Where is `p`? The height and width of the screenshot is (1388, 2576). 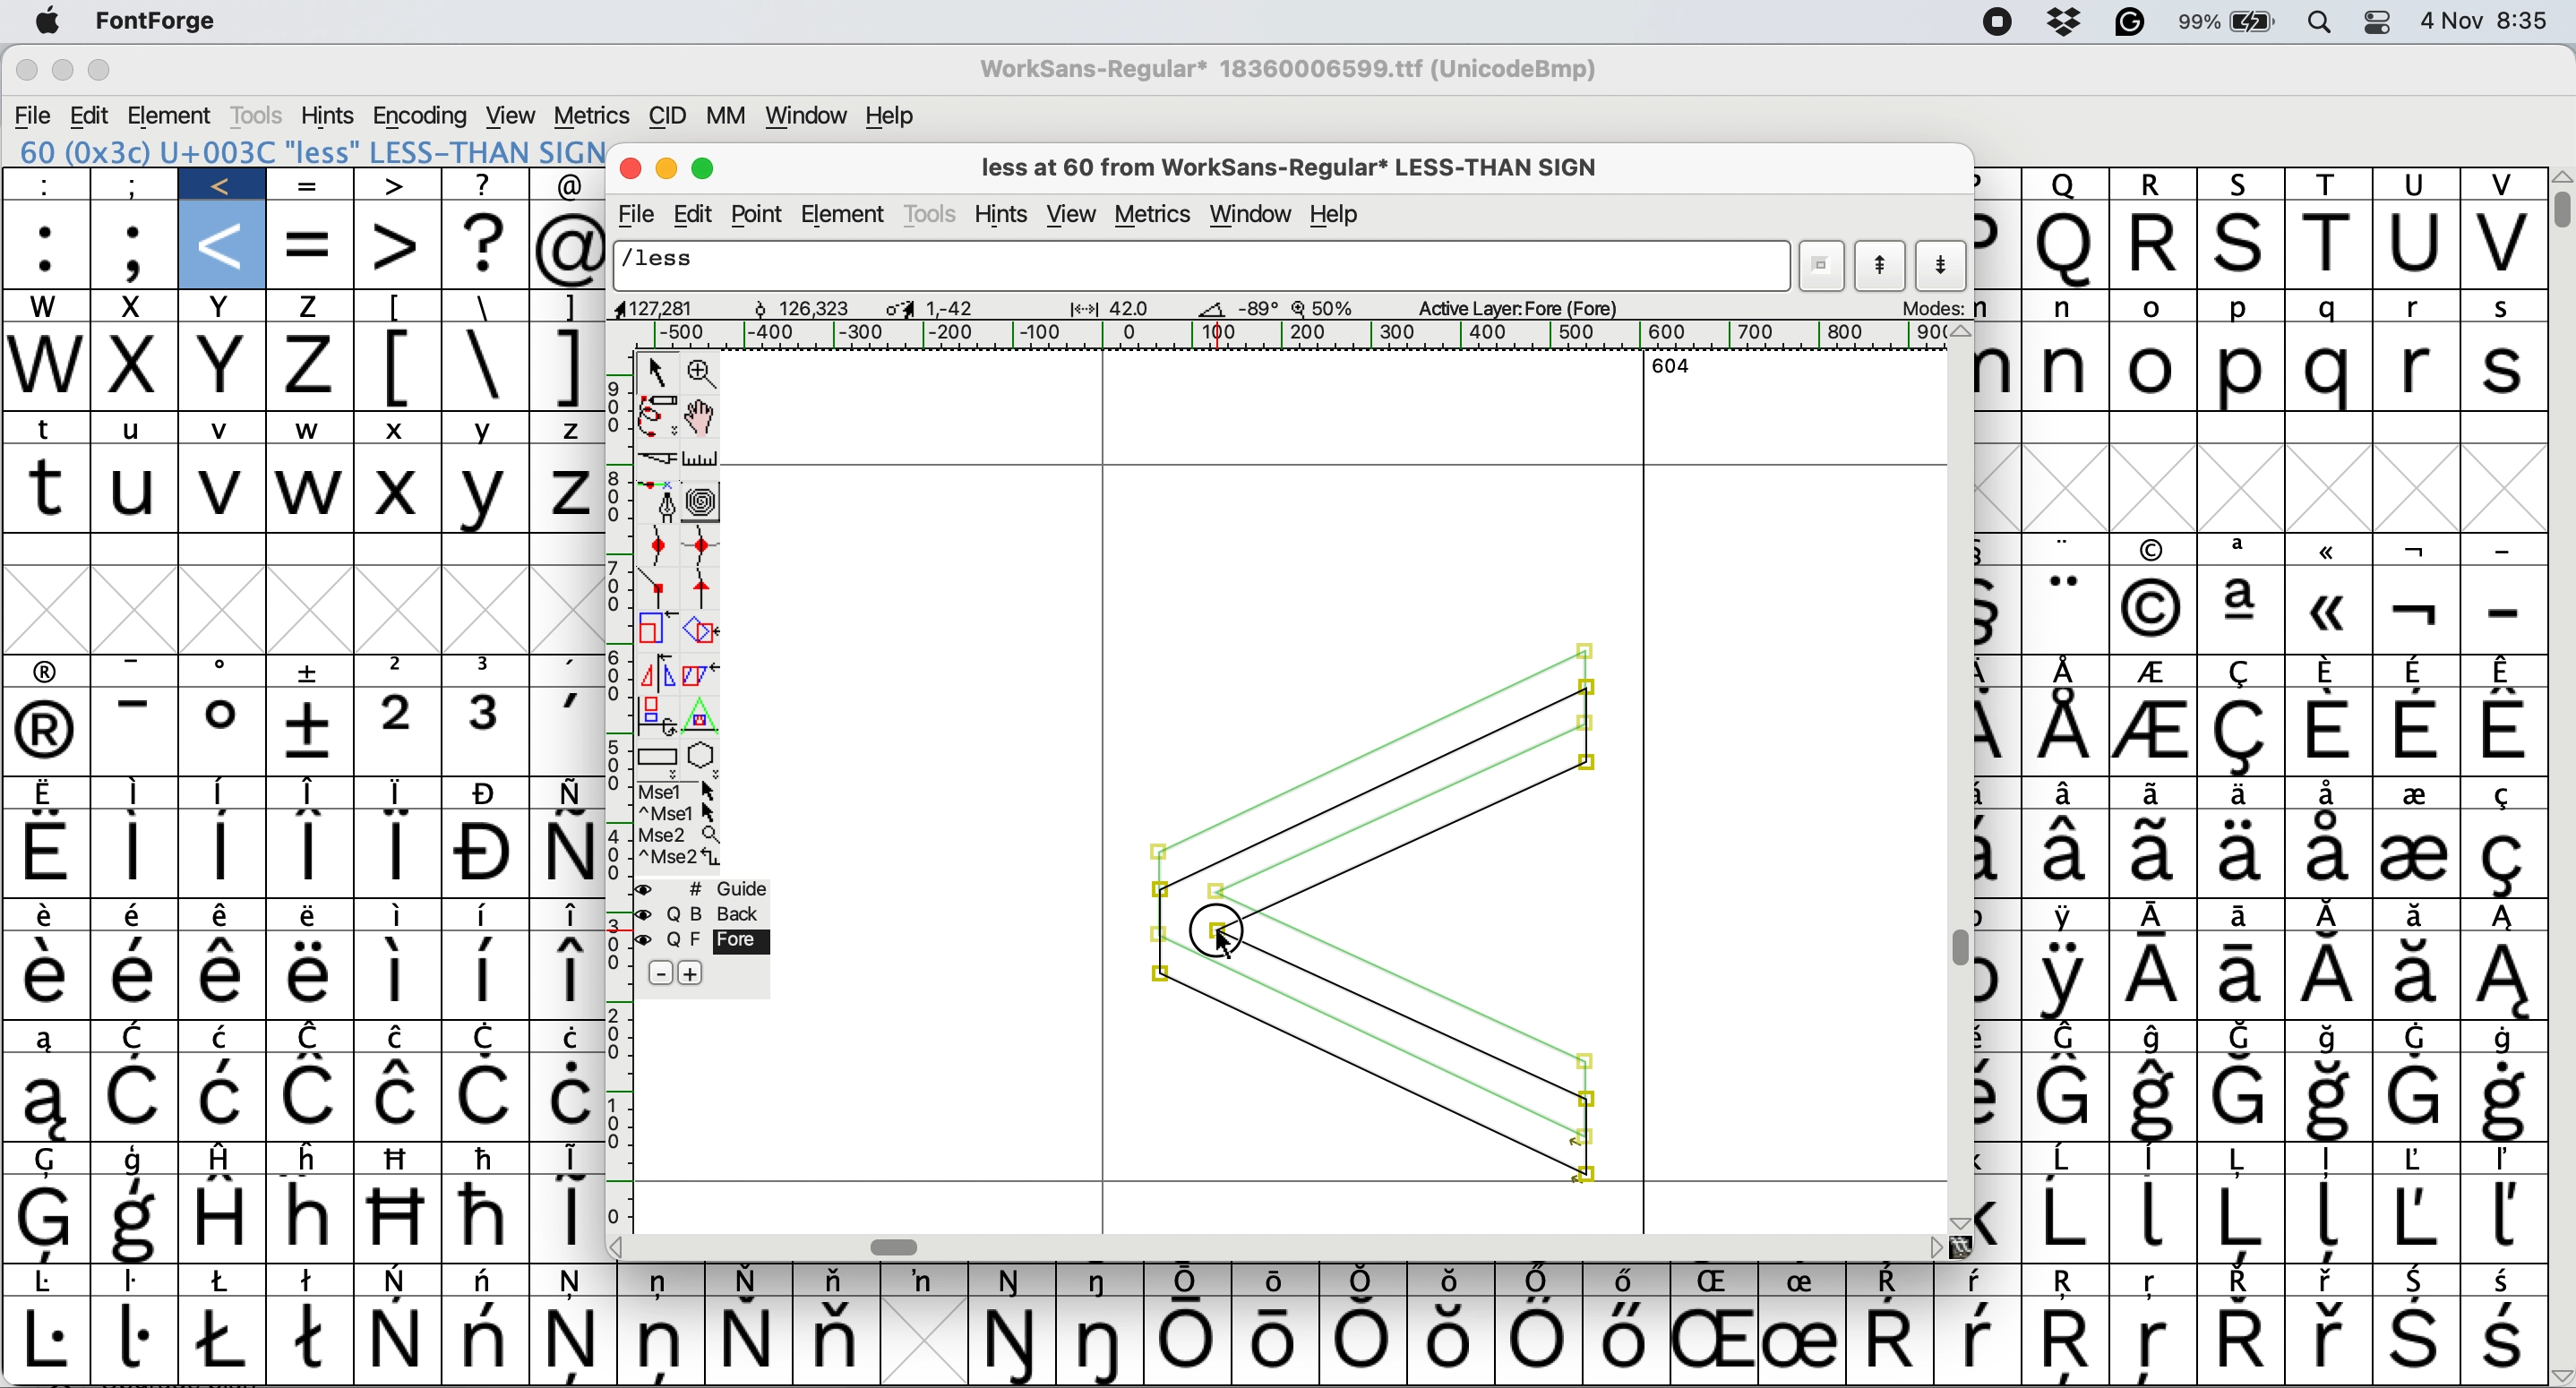 p is located at coordinates (2238, 369).